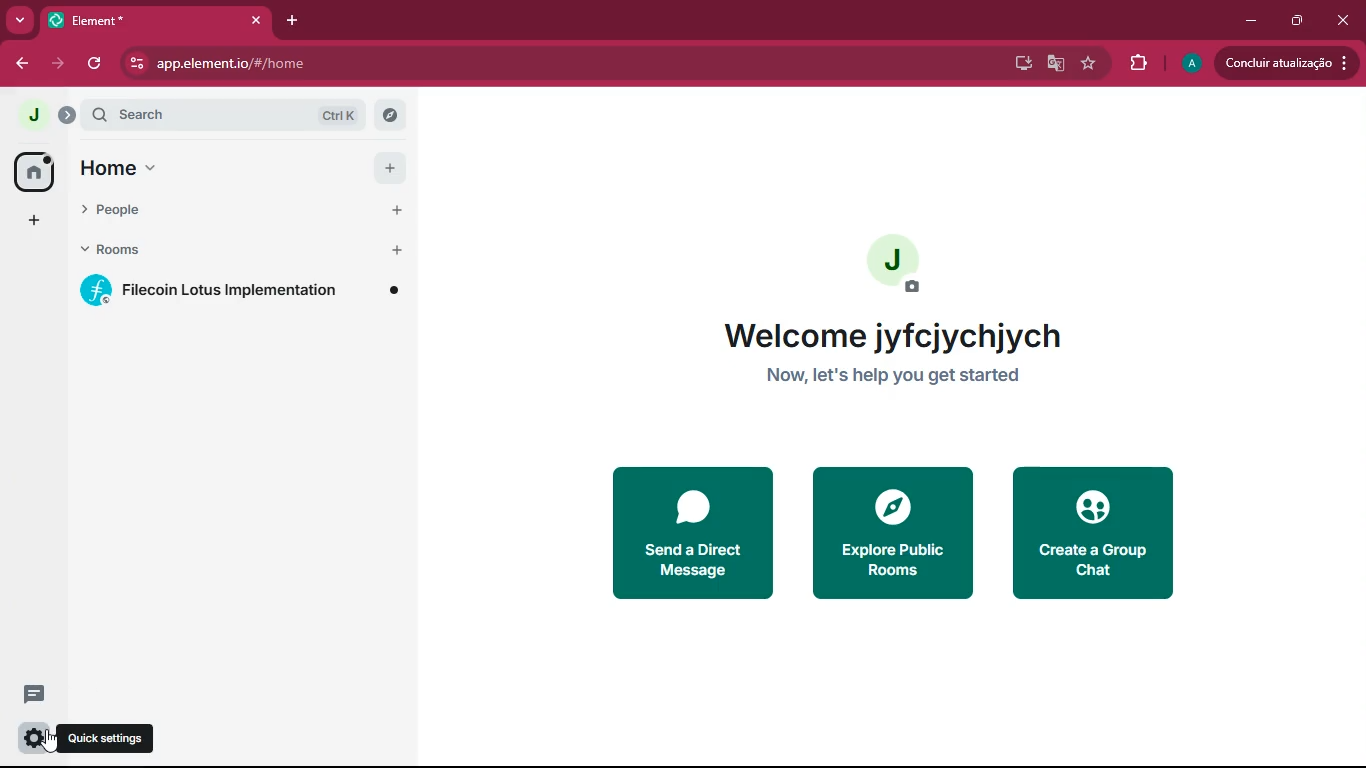 The height and width of the screenshot is (768, 1366). What do you see at coordinates (892, 336) in the screenshot?
I see `welcome jyfcjychjych` at bounding box center [892, 336].